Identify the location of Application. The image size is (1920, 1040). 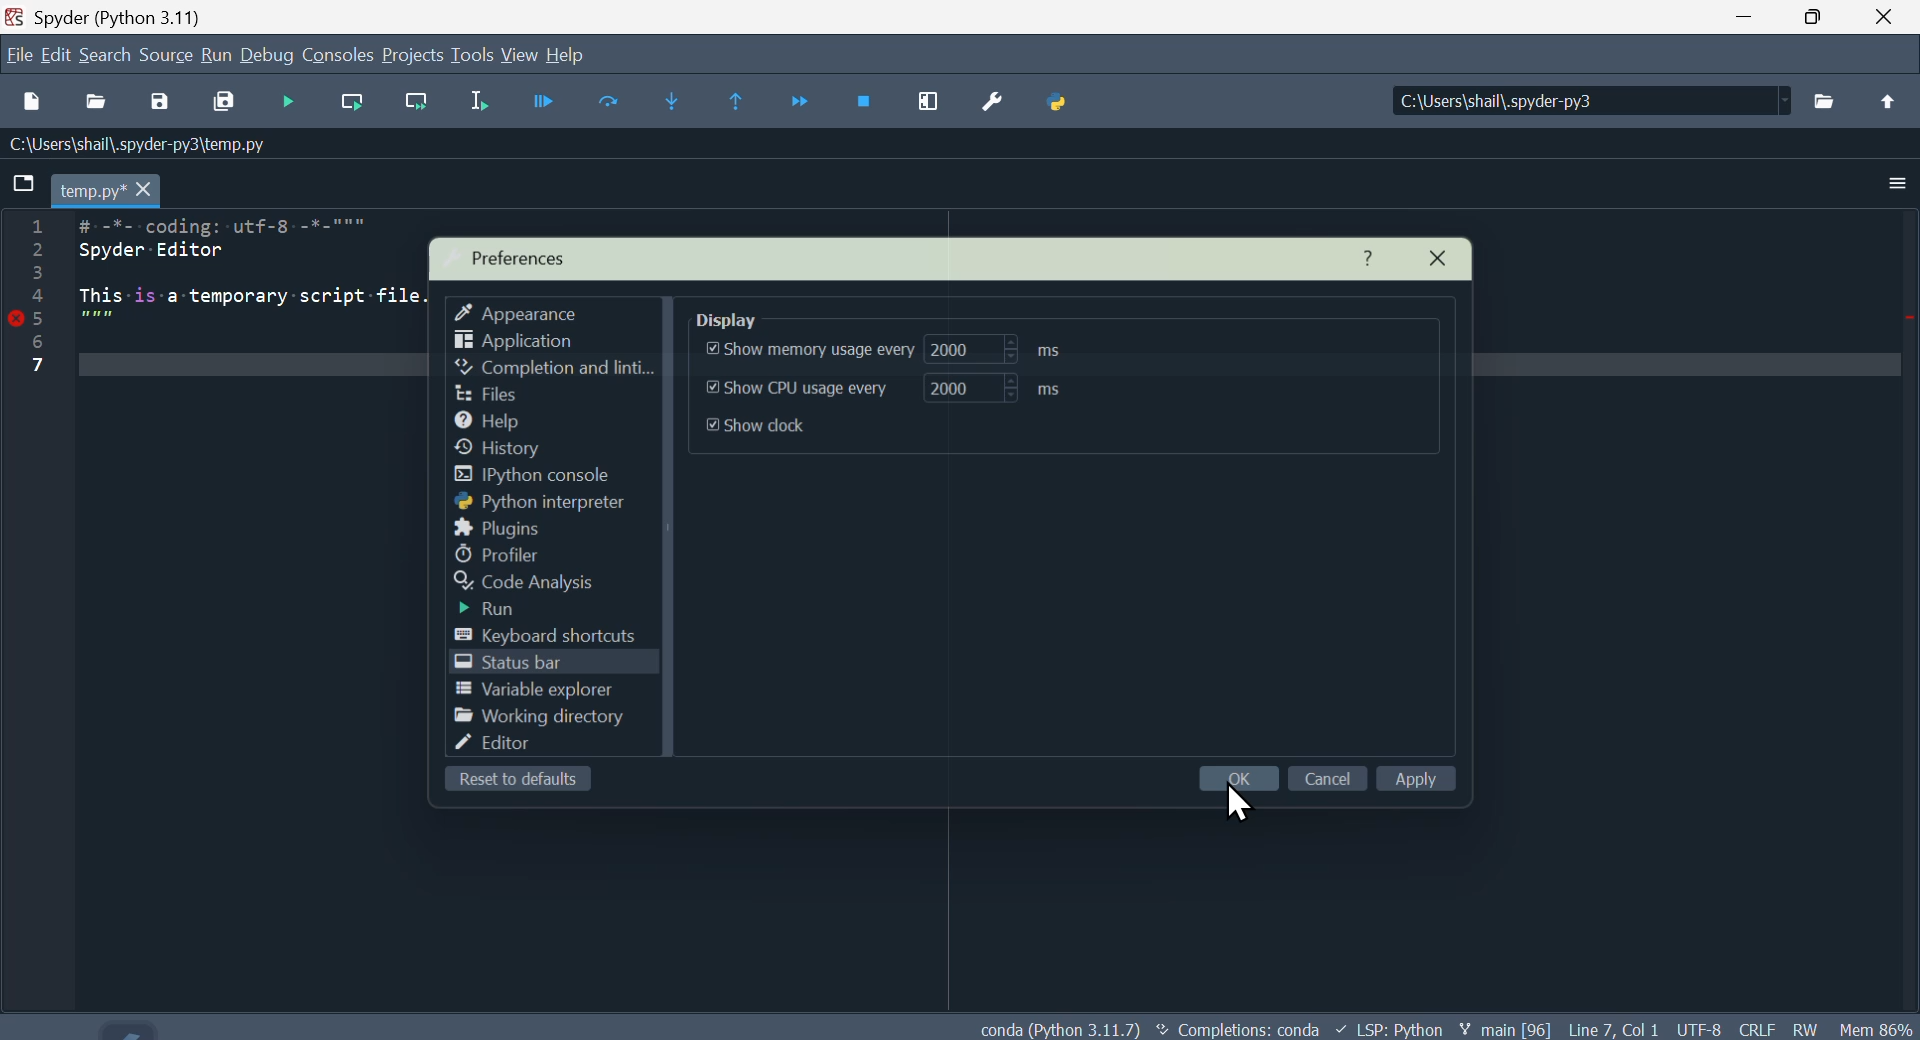
(528, 339).